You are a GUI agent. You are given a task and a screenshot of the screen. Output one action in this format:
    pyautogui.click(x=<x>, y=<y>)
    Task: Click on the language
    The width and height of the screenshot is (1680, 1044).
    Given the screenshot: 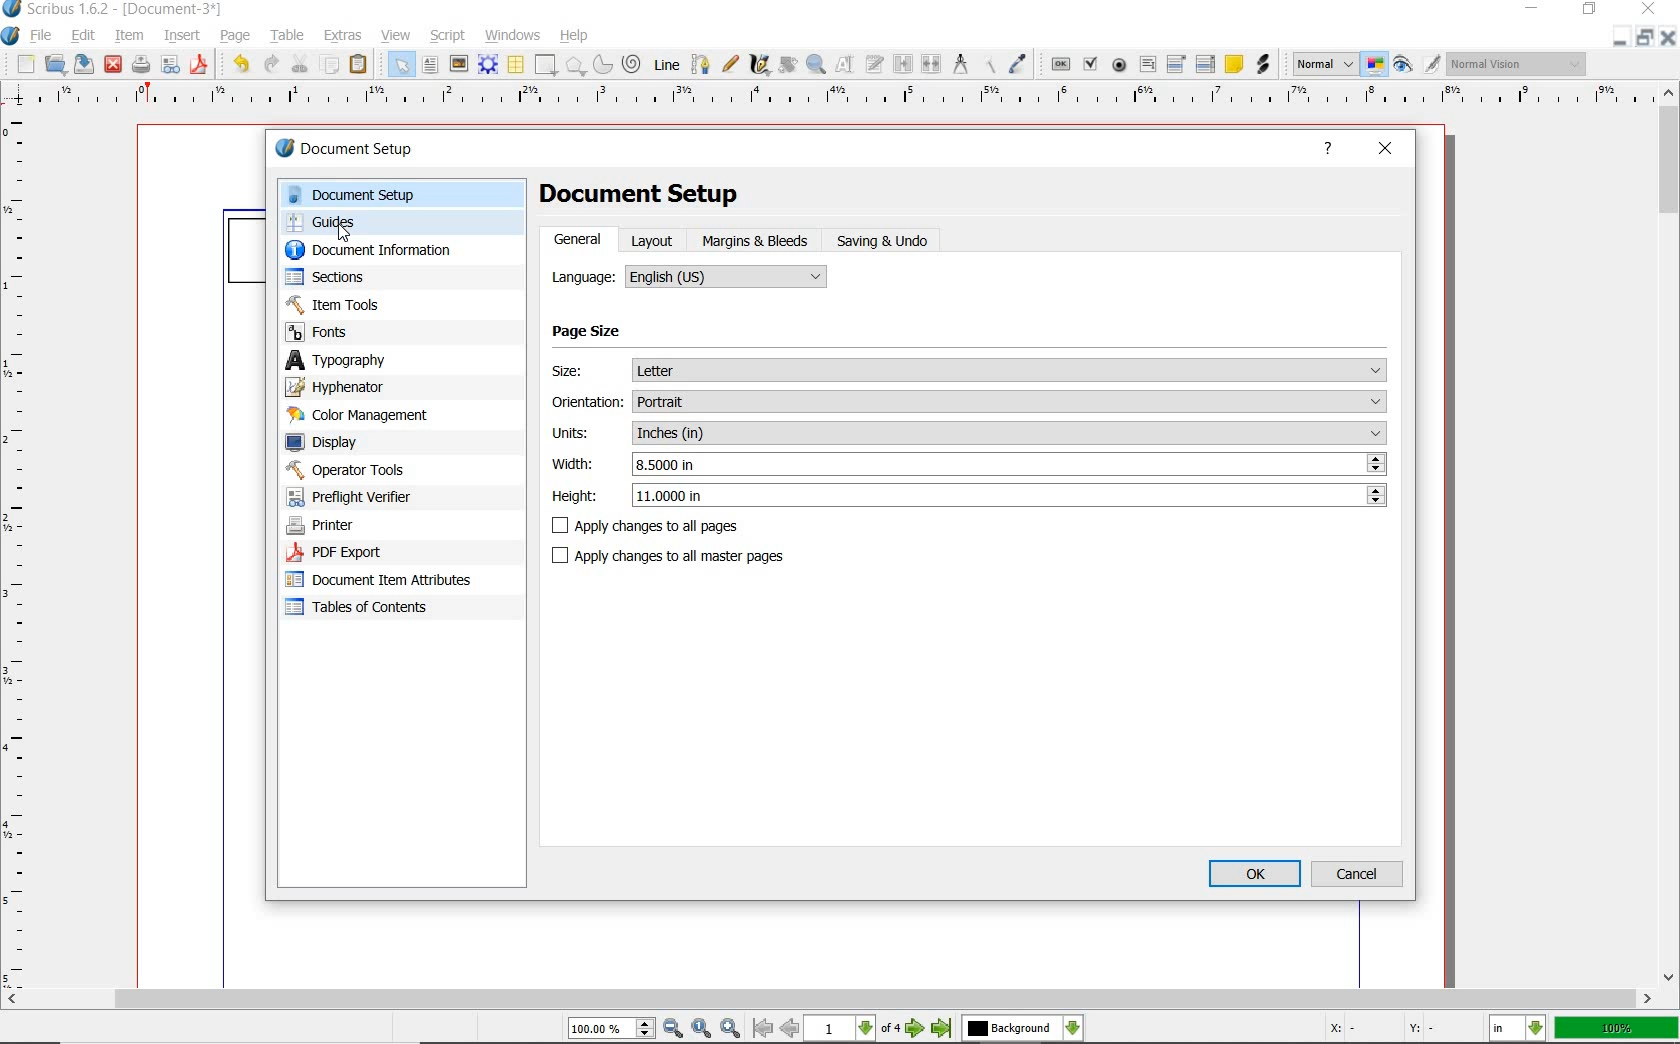 What is the action you would take?
    pyautogui.click(x=729, y=274)
    